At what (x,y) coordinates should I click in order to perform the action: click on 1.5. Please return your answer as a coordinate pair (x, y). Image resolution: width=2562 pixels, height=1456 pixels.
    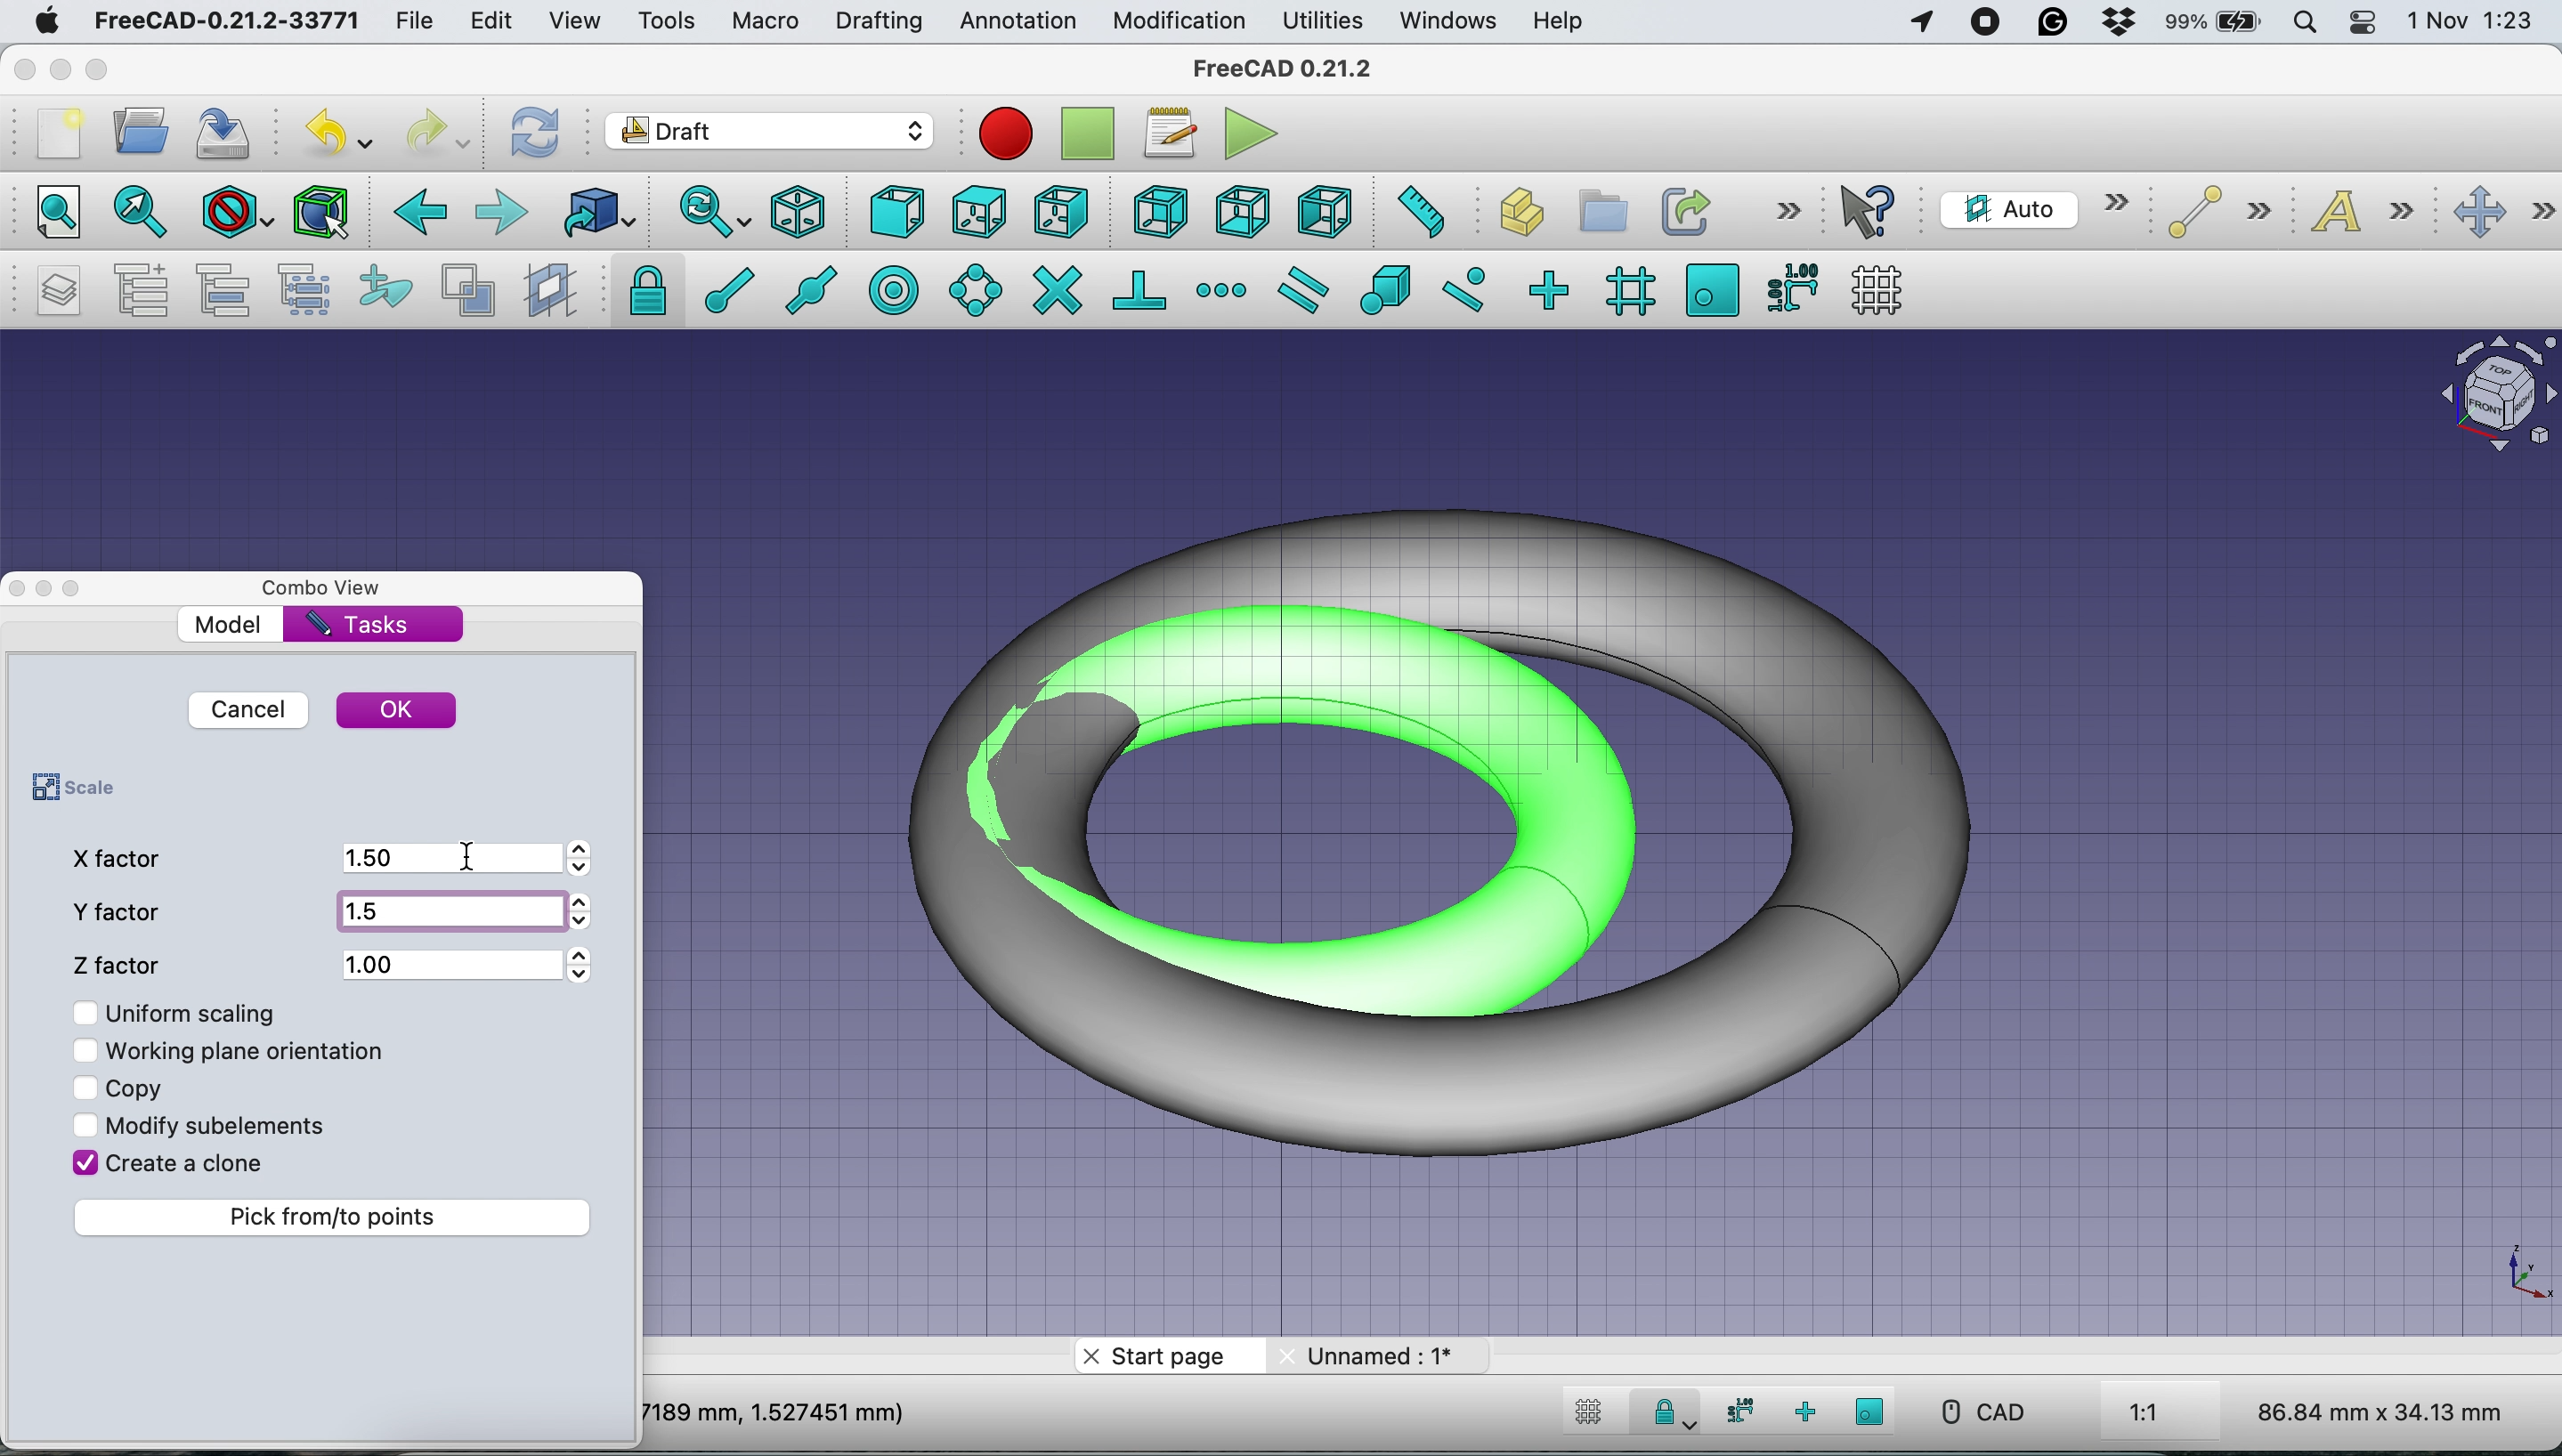
    Looking at the image, I should click on (446, 856).